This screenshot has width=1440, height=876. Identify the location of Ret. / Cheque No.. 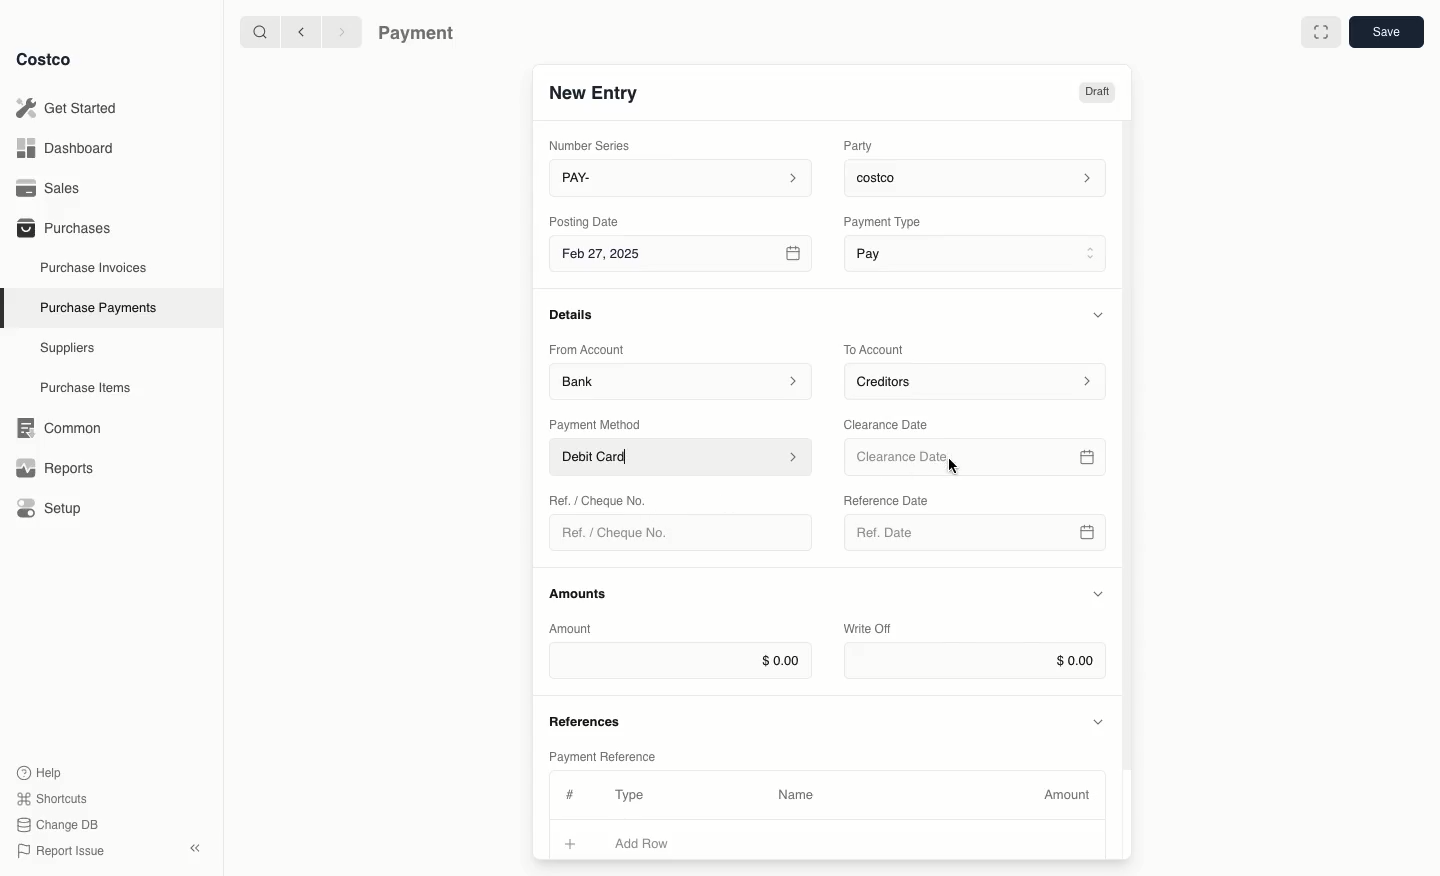
(600, 499).